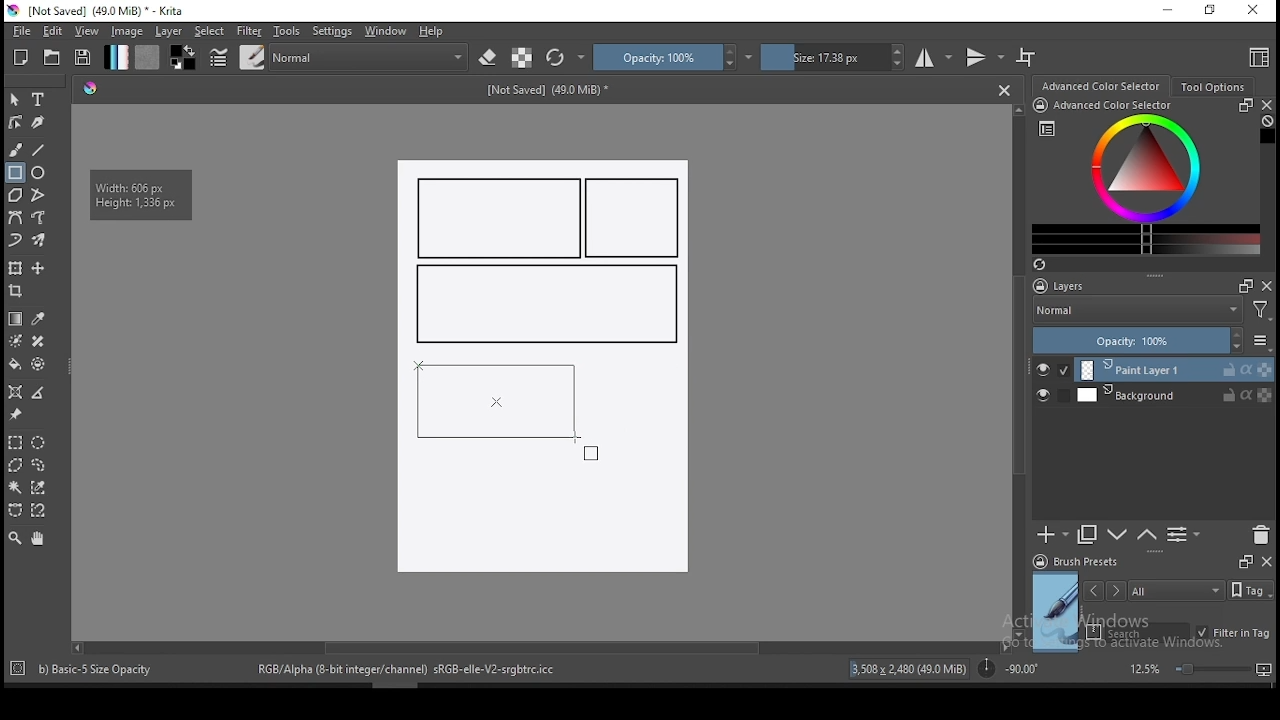 The width and height of the screenshot is (1280, 720). I want to click on delete layer, so click(1260, 536).